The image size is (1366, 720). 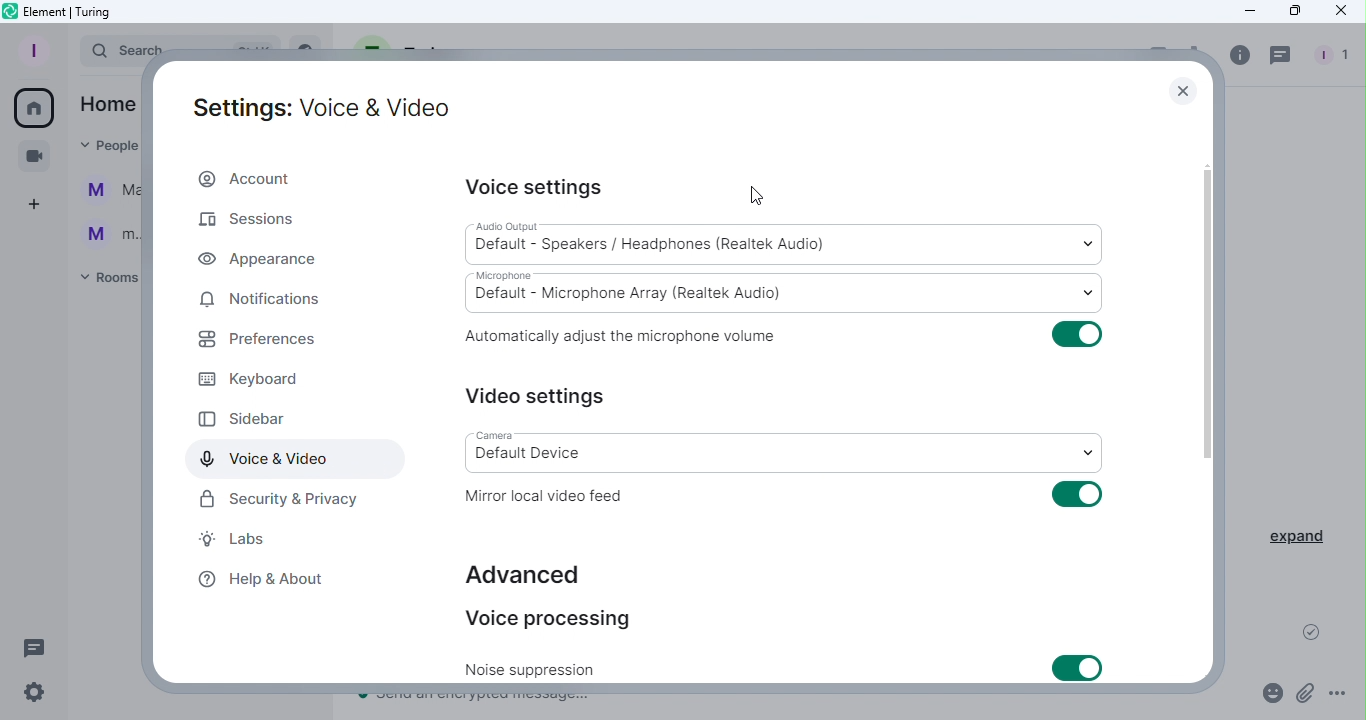 What do you see at coordinates (37, 108) in the screenshot?
I see `Home` at bounding box center [37, 108].